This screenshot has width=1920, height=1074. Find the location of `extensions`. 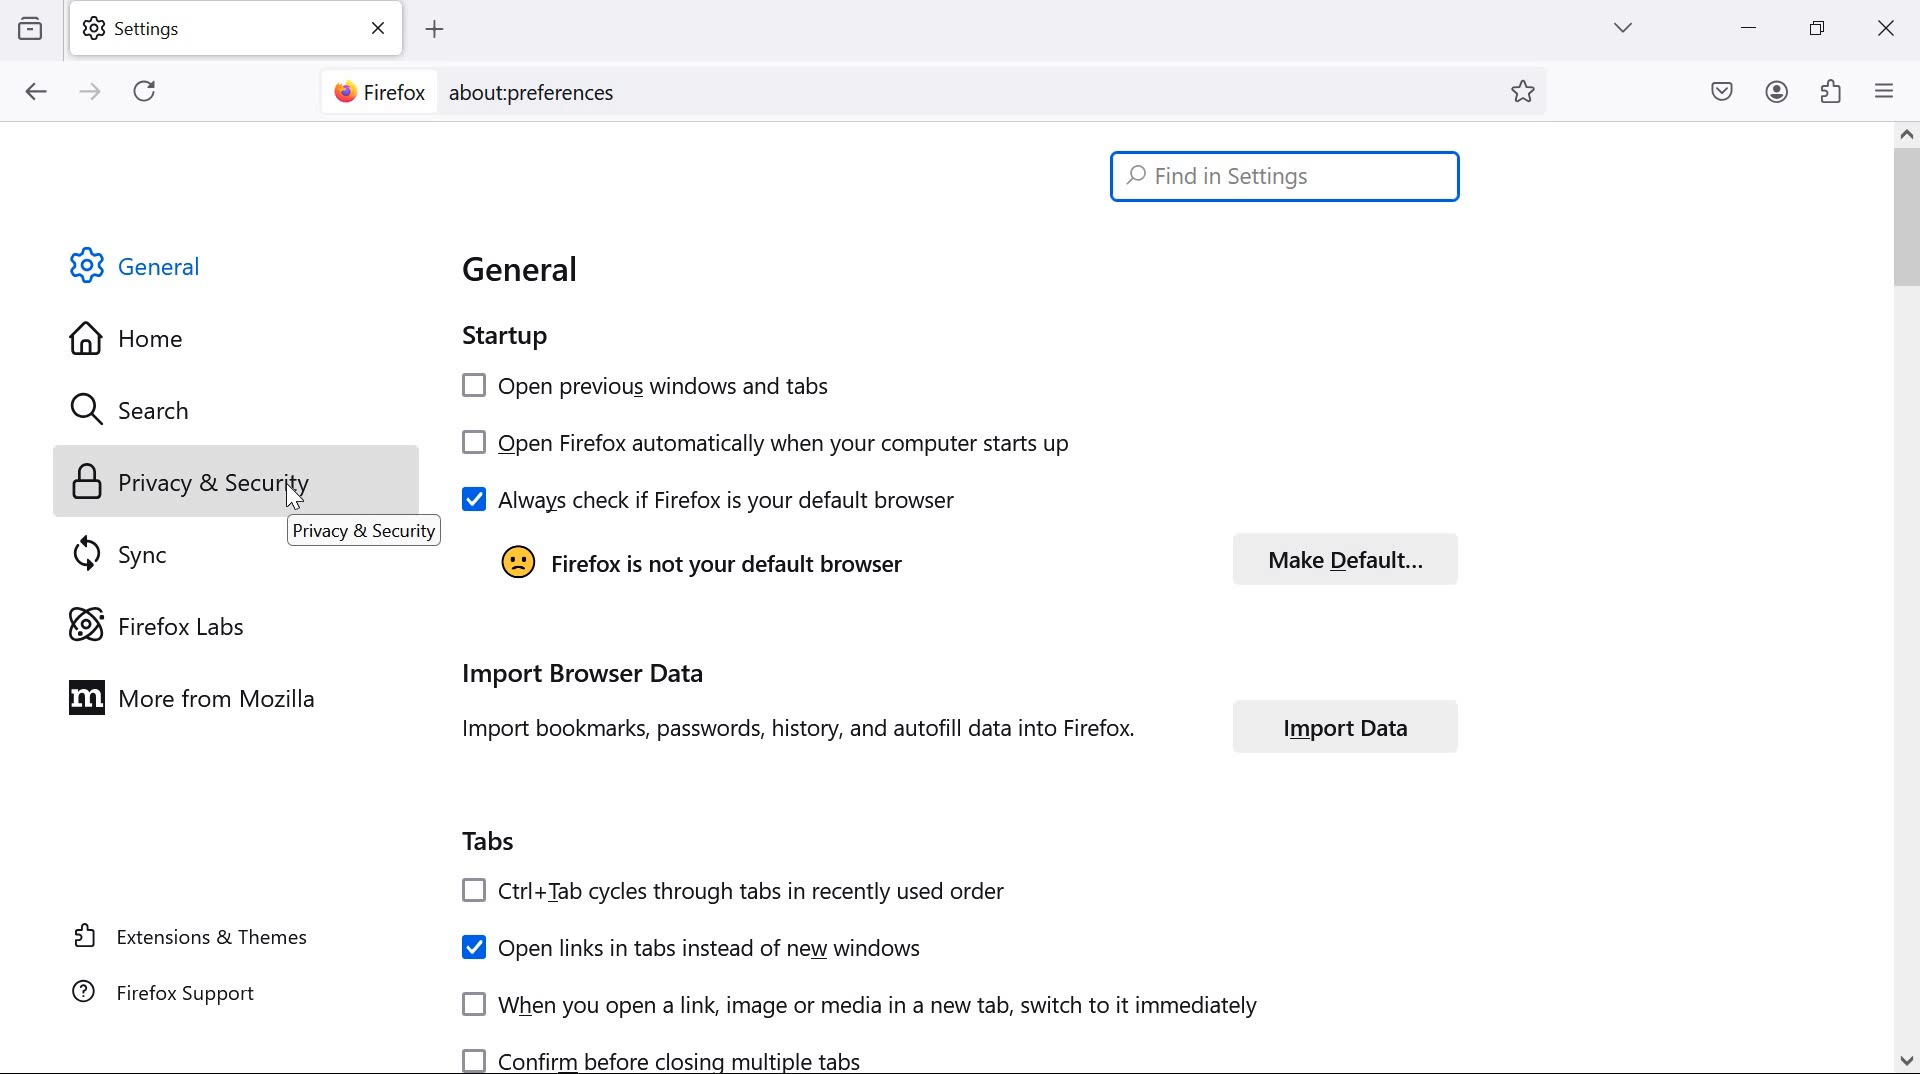

extensions is located at coordinates (1832, 90).